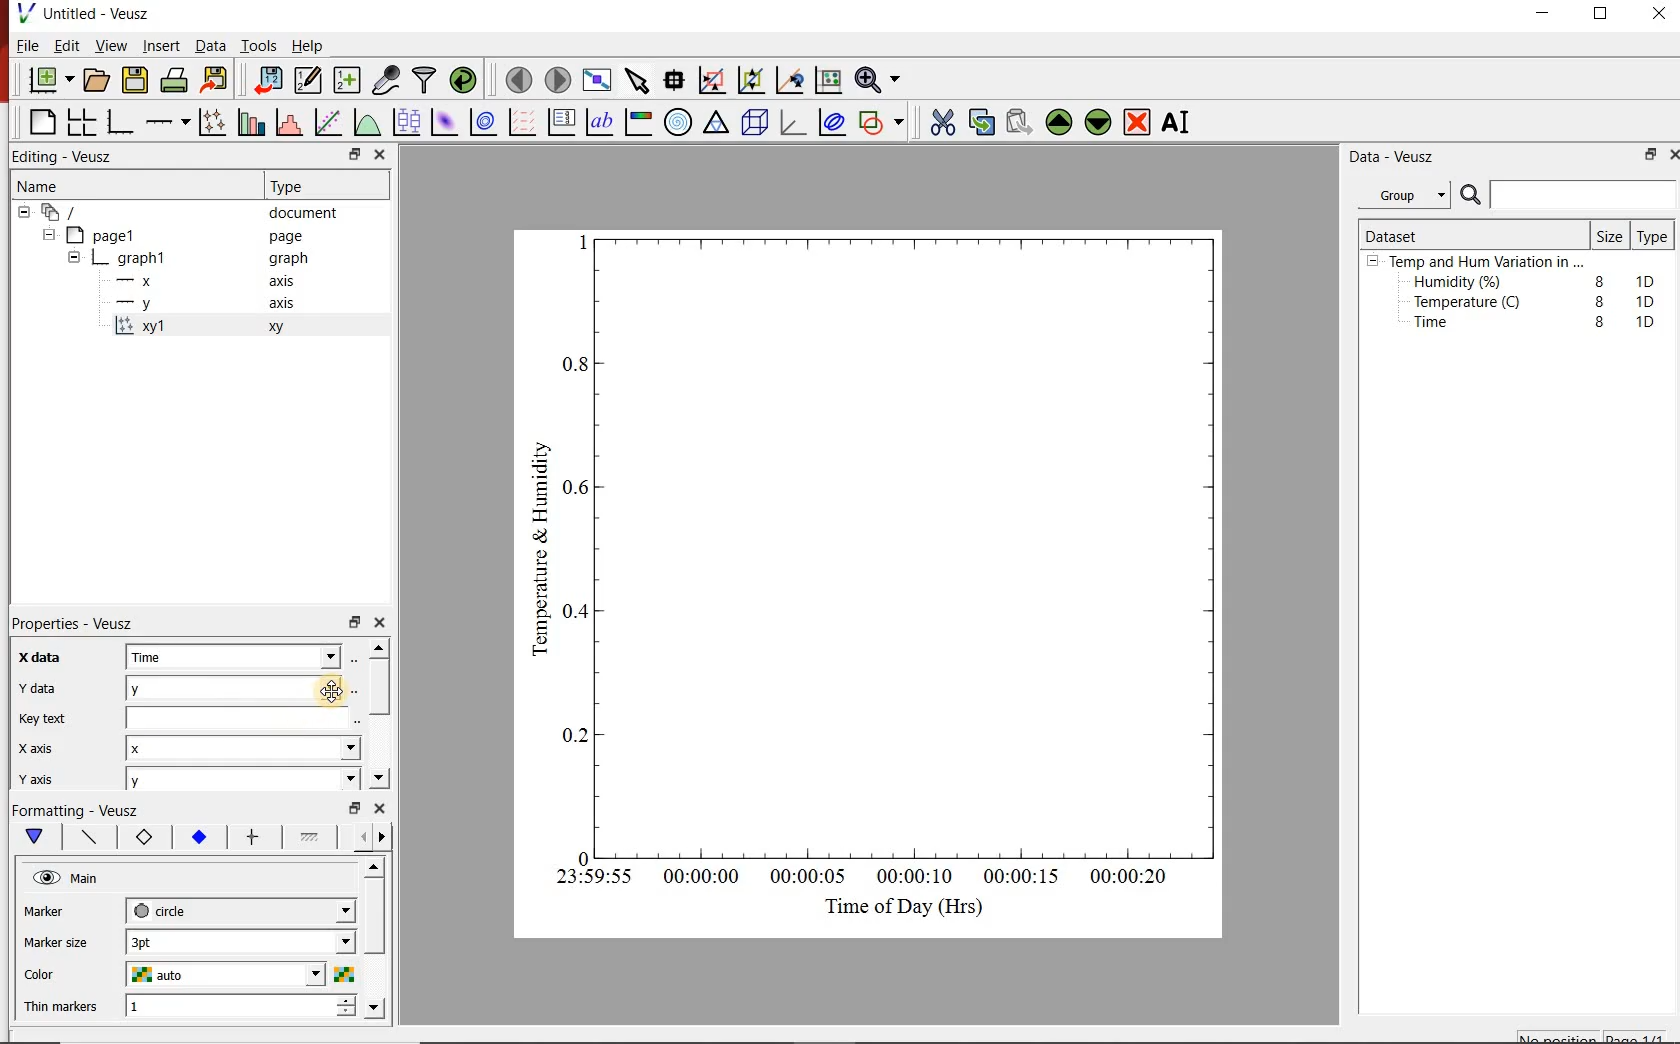 This screenshot has width=1680, height=1044. What do you see at coordinates (576, 363) in the screenshot?
I see `0.8` at bounding box center [576, 363].